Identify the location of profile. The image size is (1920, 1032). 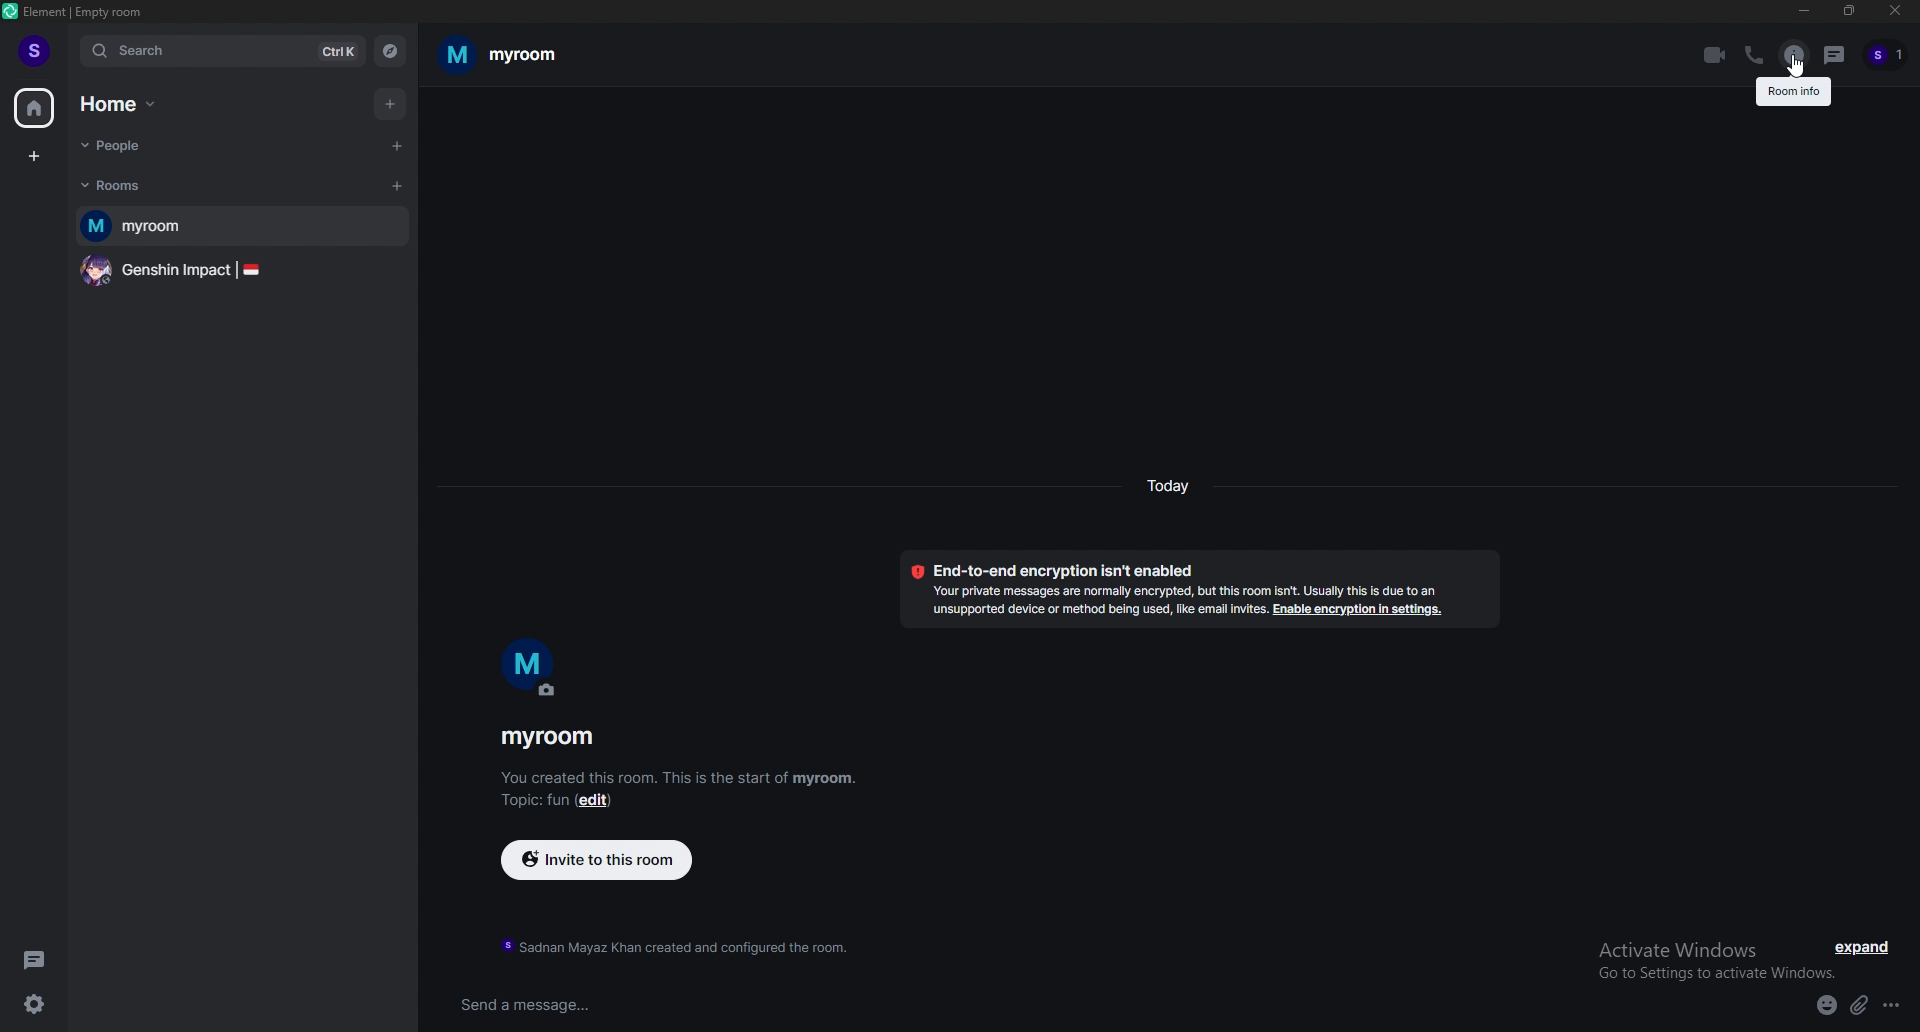
(29, 45).